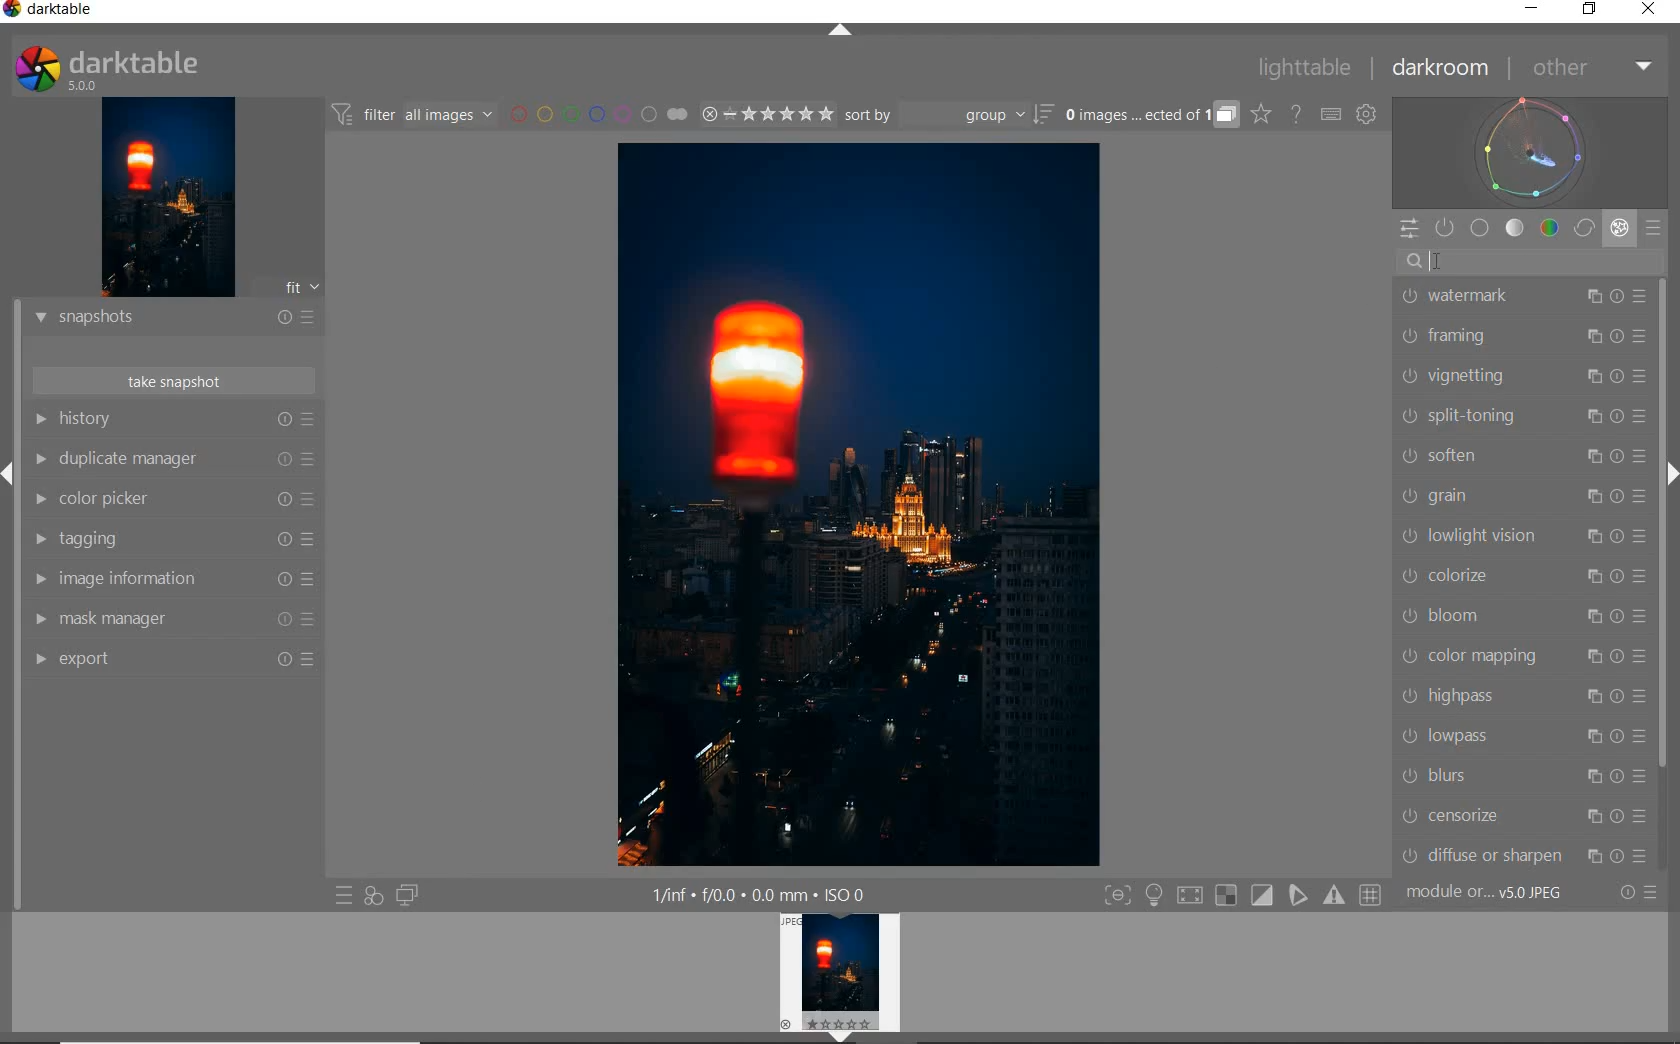  Describe the element at coordinates (1655, 230) in the screenshot. I see `PRESETS` at that location.